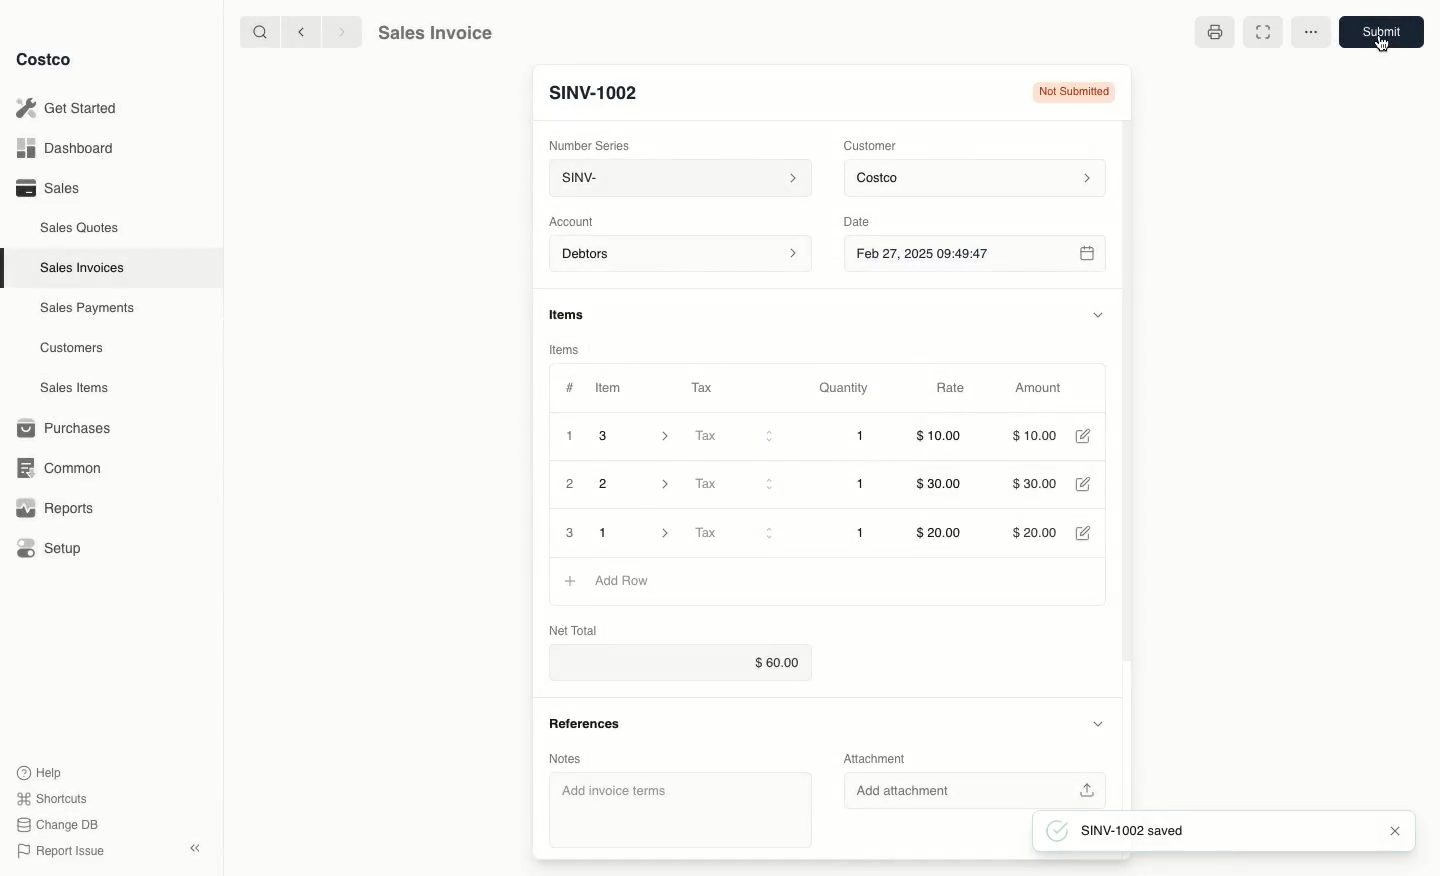 This screenshot has width=1440, height=876. Describe the element at coordinates (610, 387) in the screenshot. I see `Item` at that location.